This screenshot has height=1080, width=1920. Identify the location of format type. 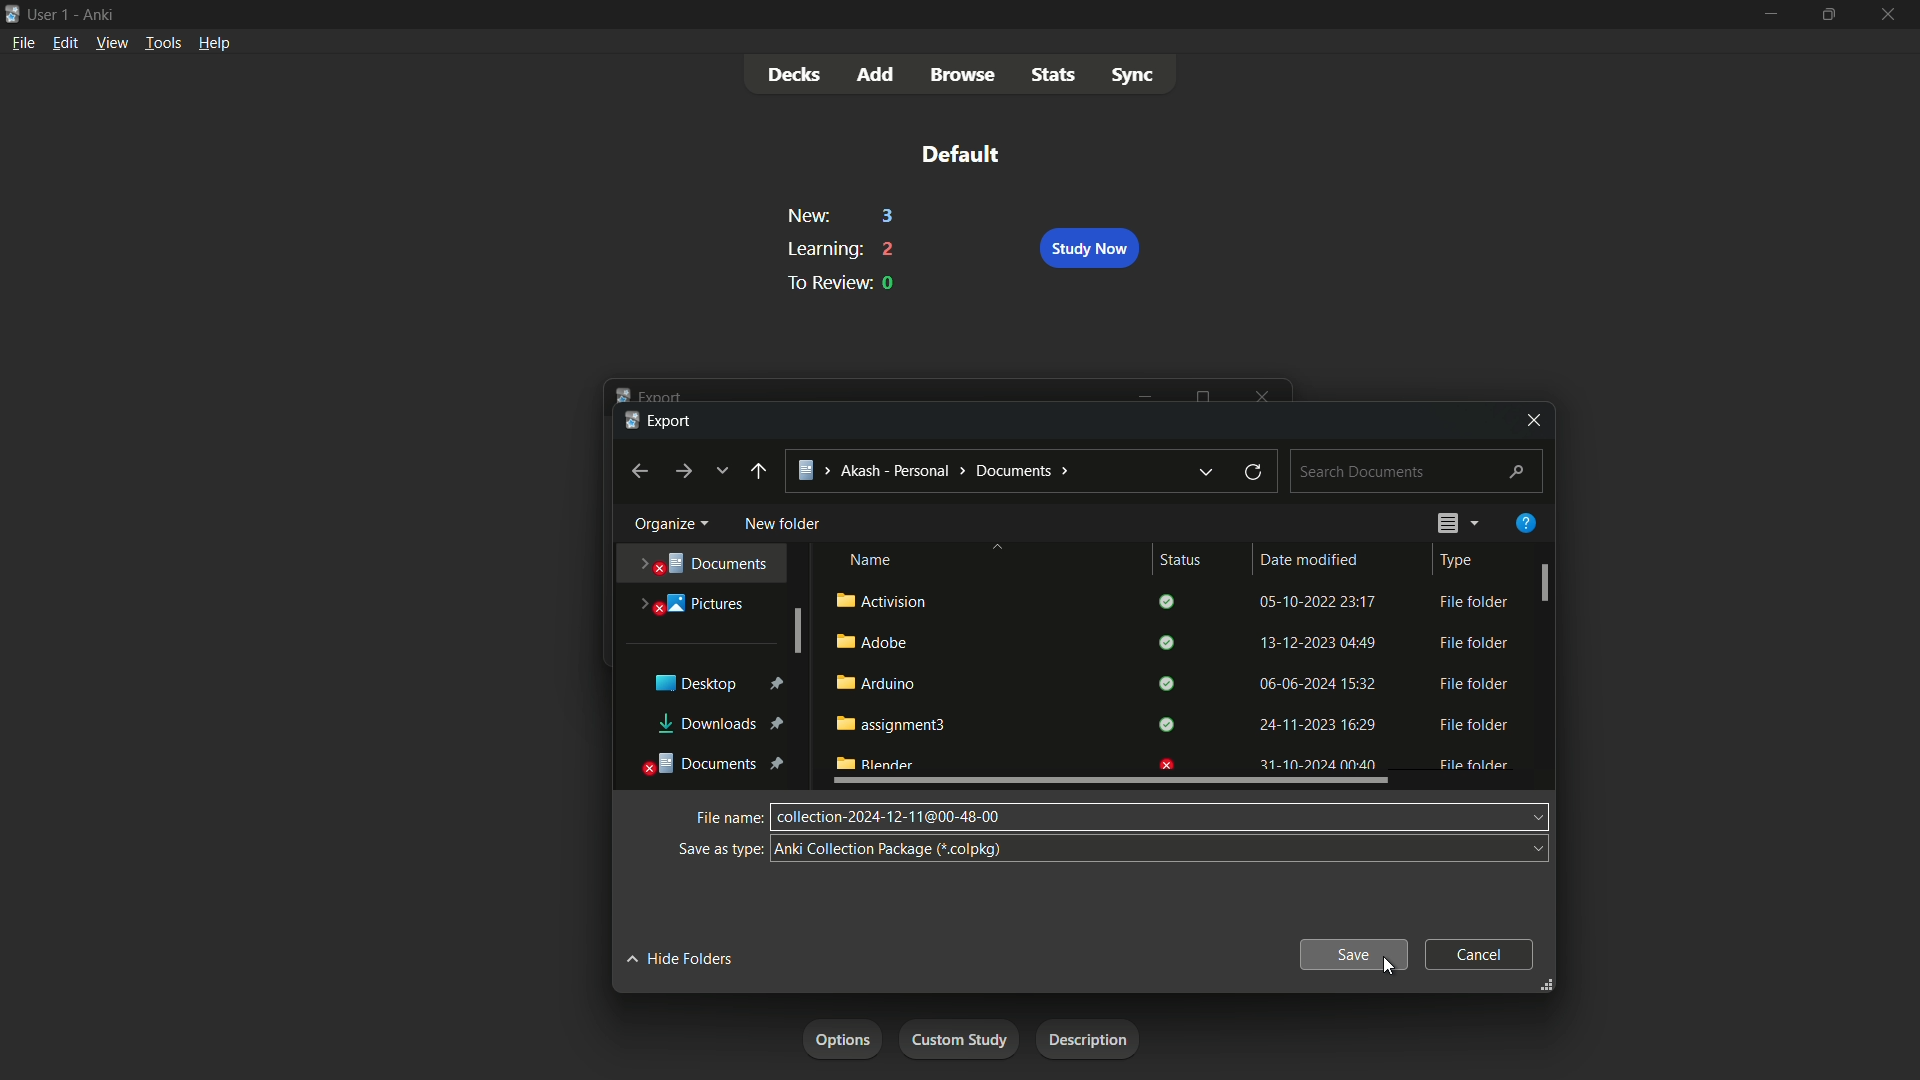
(889, 849).